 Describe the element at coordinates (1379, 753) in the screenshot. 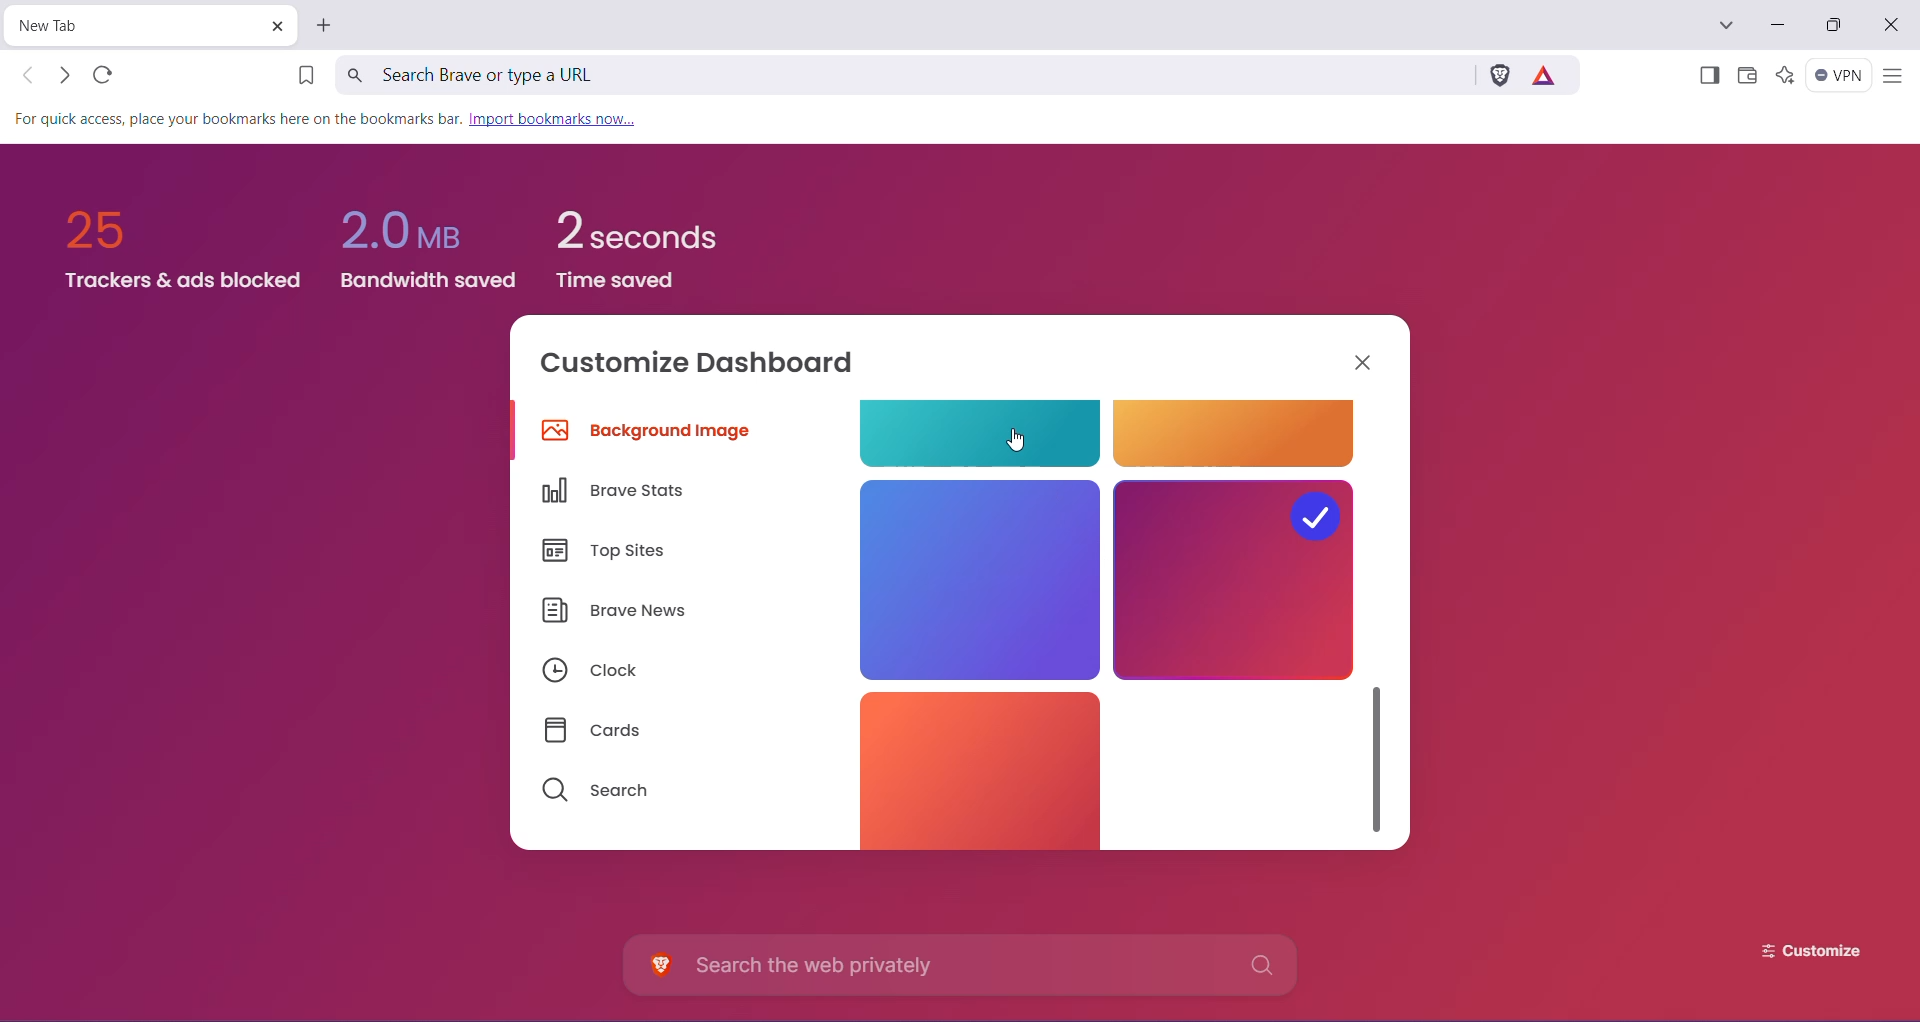

I see `Vertical Scroll Bar` at that location.